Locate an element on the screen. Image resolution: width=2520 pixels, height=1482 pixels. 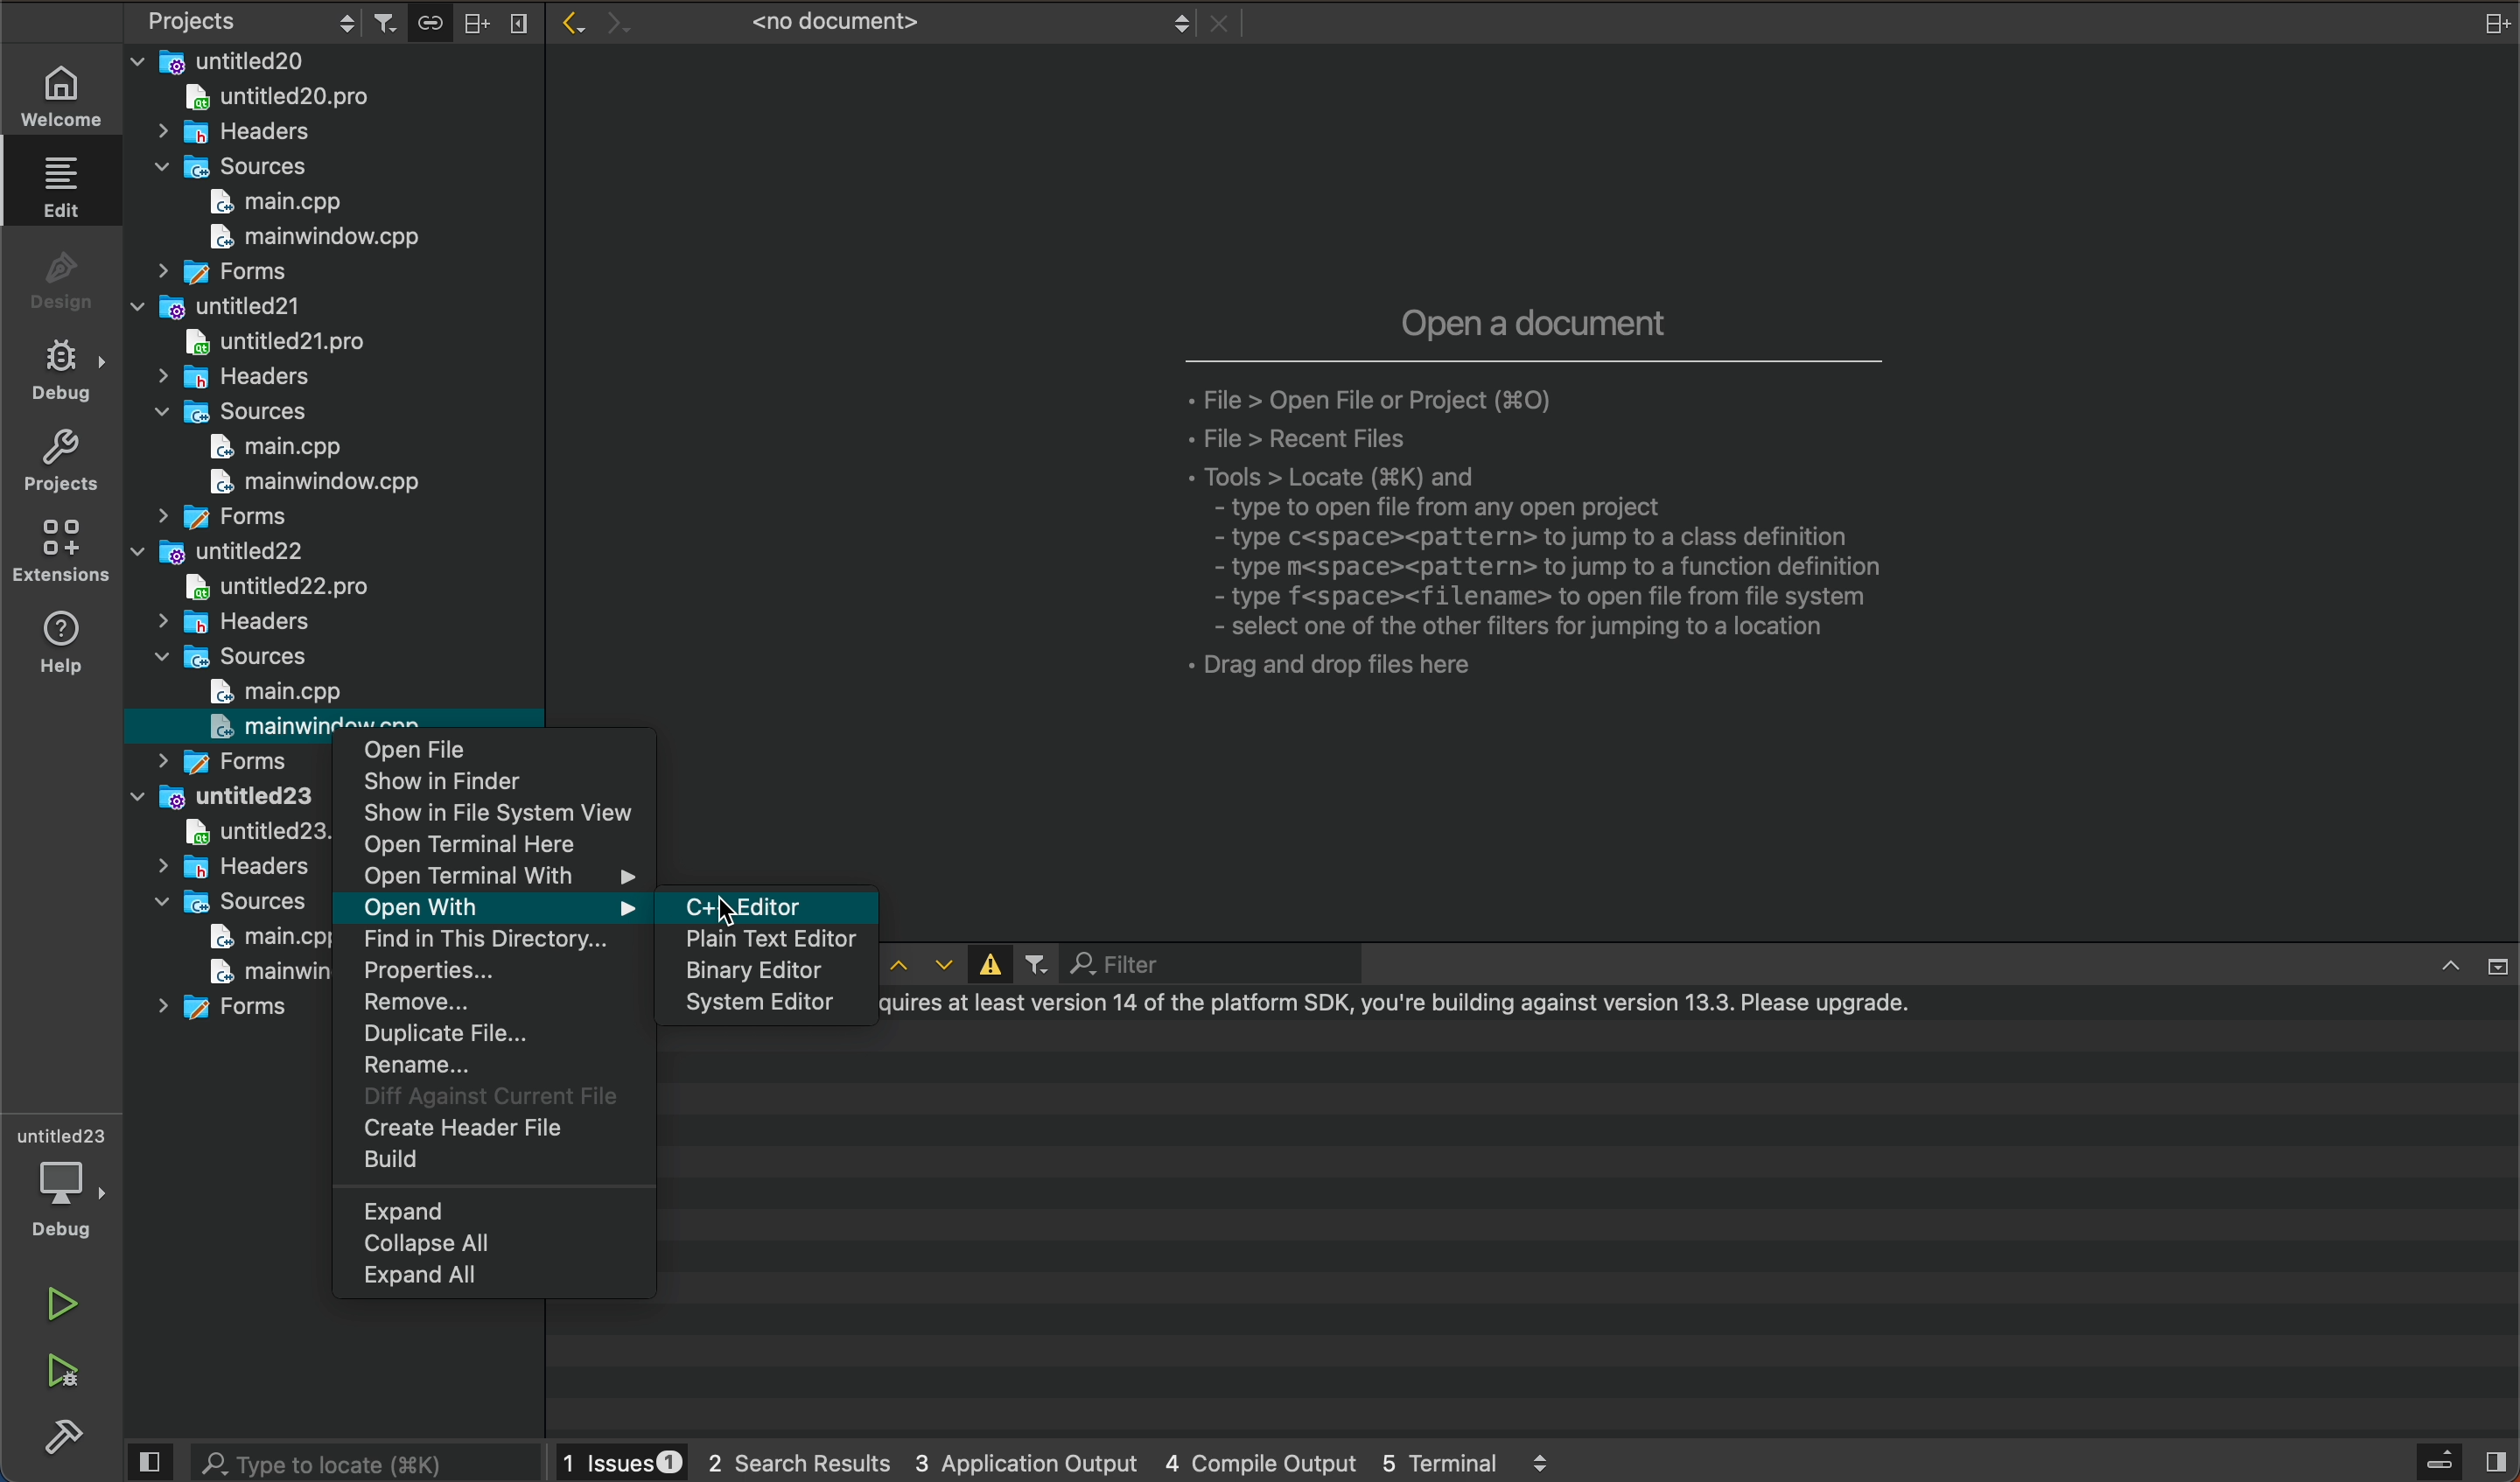
run is located at coordinates (62, 1298).